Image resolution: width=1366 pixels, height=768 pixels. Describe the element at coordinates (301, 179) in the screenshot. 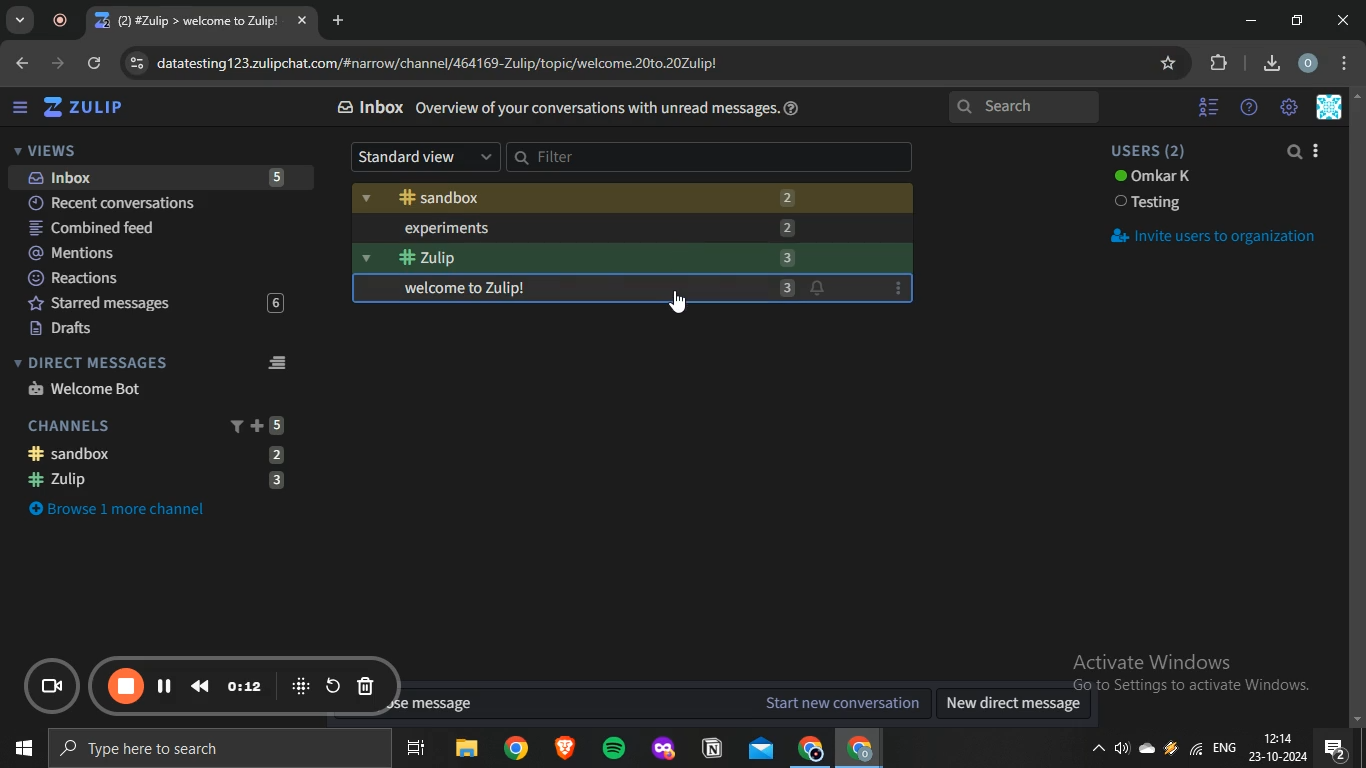

I see `:` at that location.